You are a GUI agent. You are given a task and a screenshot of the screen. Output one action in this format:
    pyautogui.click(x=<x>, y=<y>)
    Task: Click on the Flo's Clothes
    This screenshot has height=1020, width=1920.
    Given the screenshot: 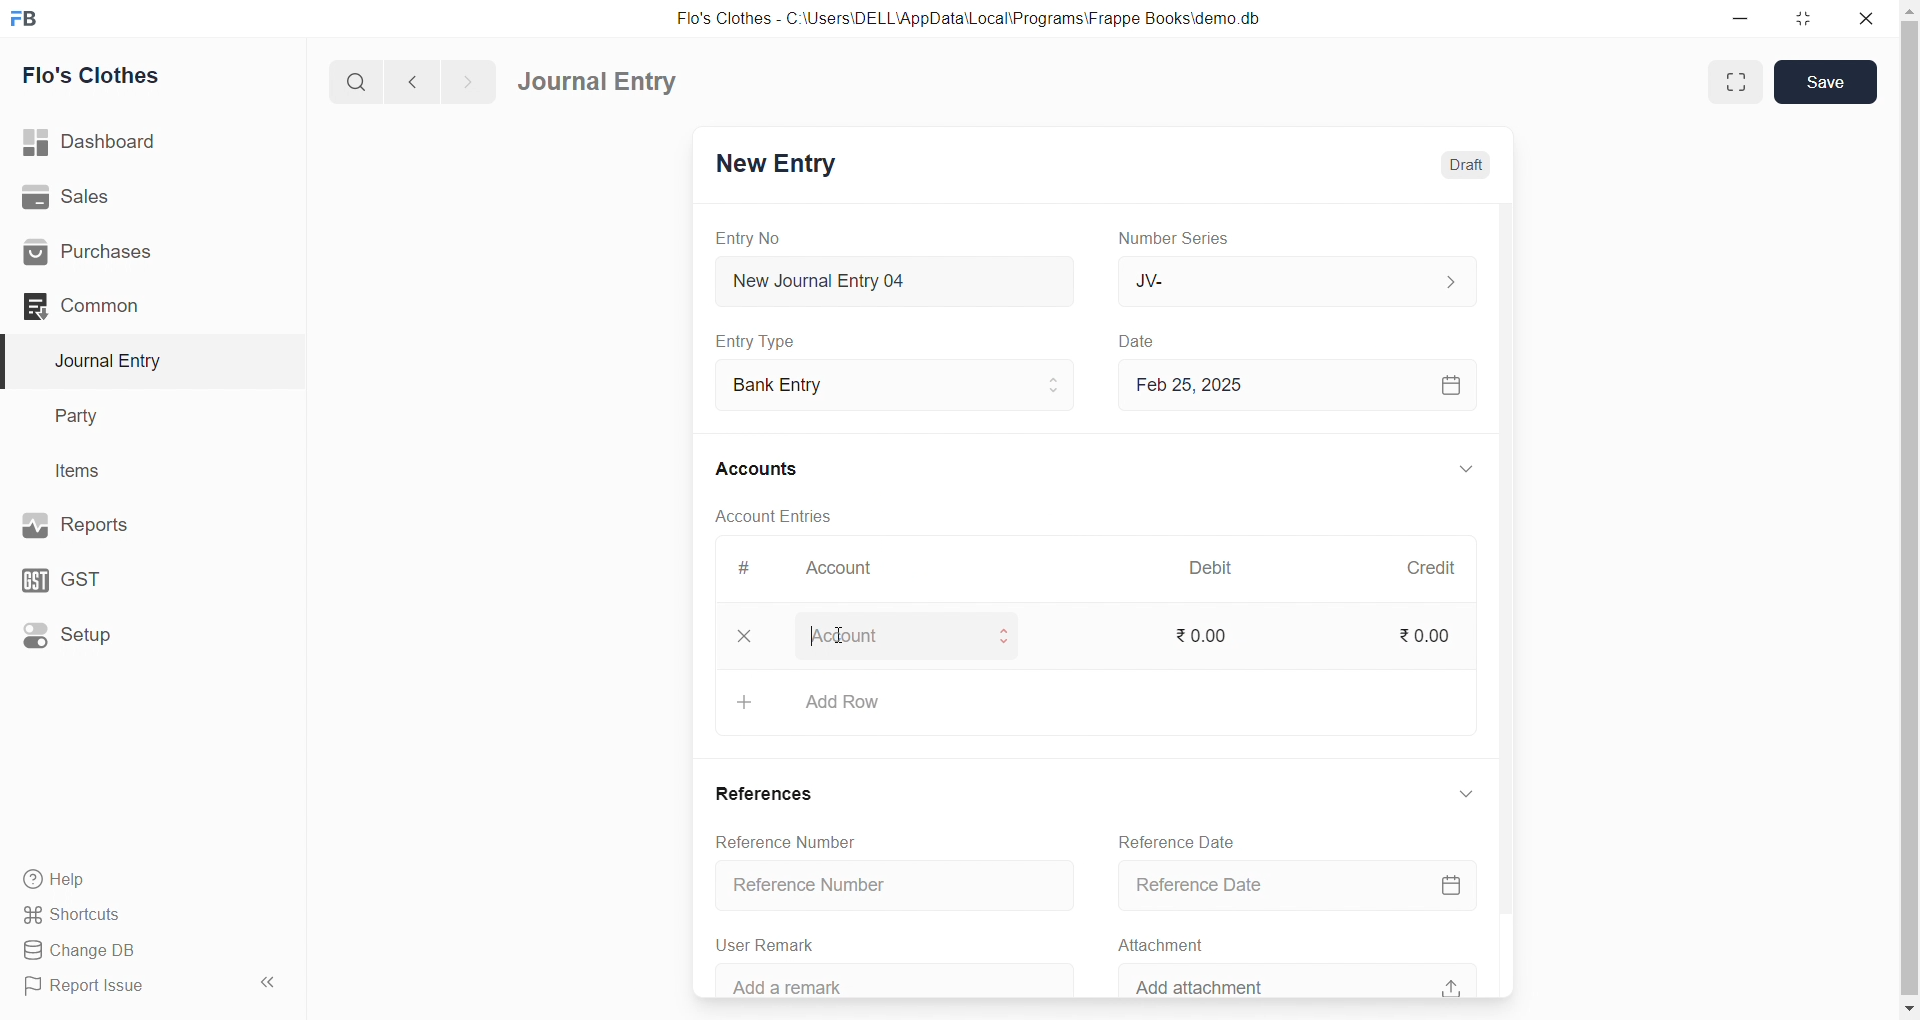 What is the action you would take?
    pyautogui.click(x=143, y=76)
    